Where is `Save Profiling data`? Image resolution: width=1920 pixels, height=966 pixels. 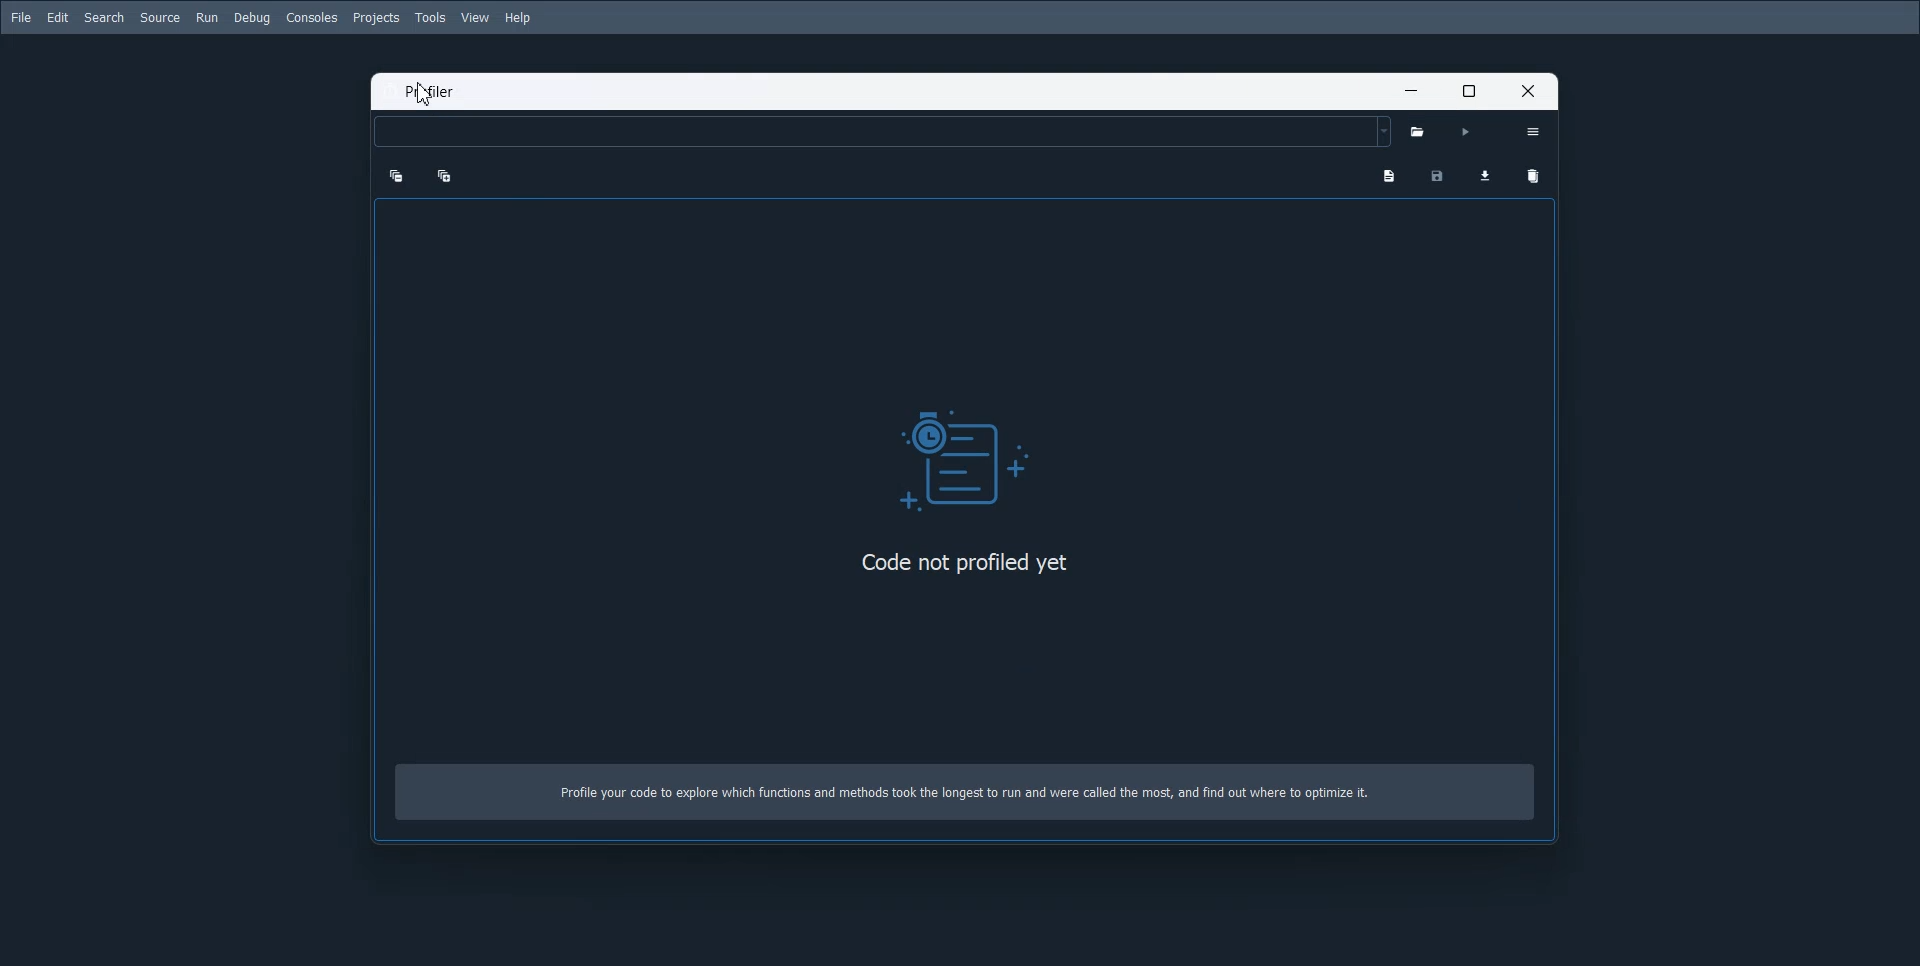
Save Profiling data is located at coordinates (1437, 174).